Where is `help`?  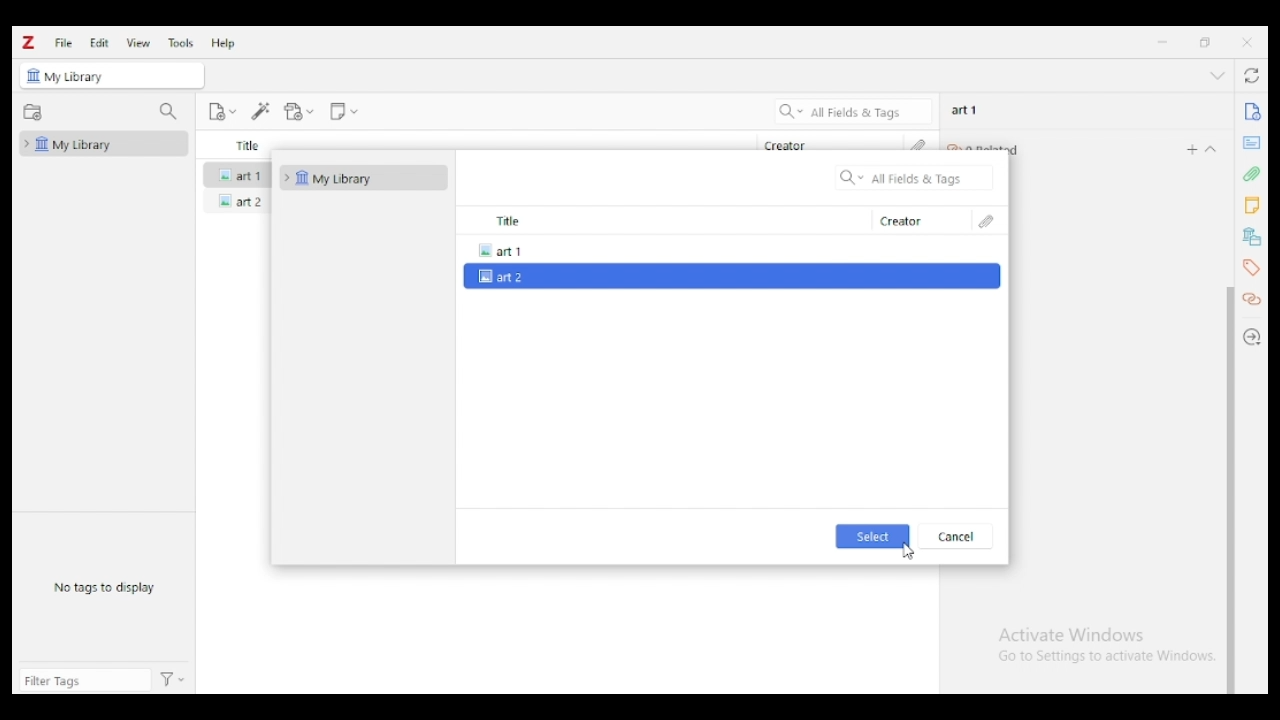
help is located at coordinates (224, 43).